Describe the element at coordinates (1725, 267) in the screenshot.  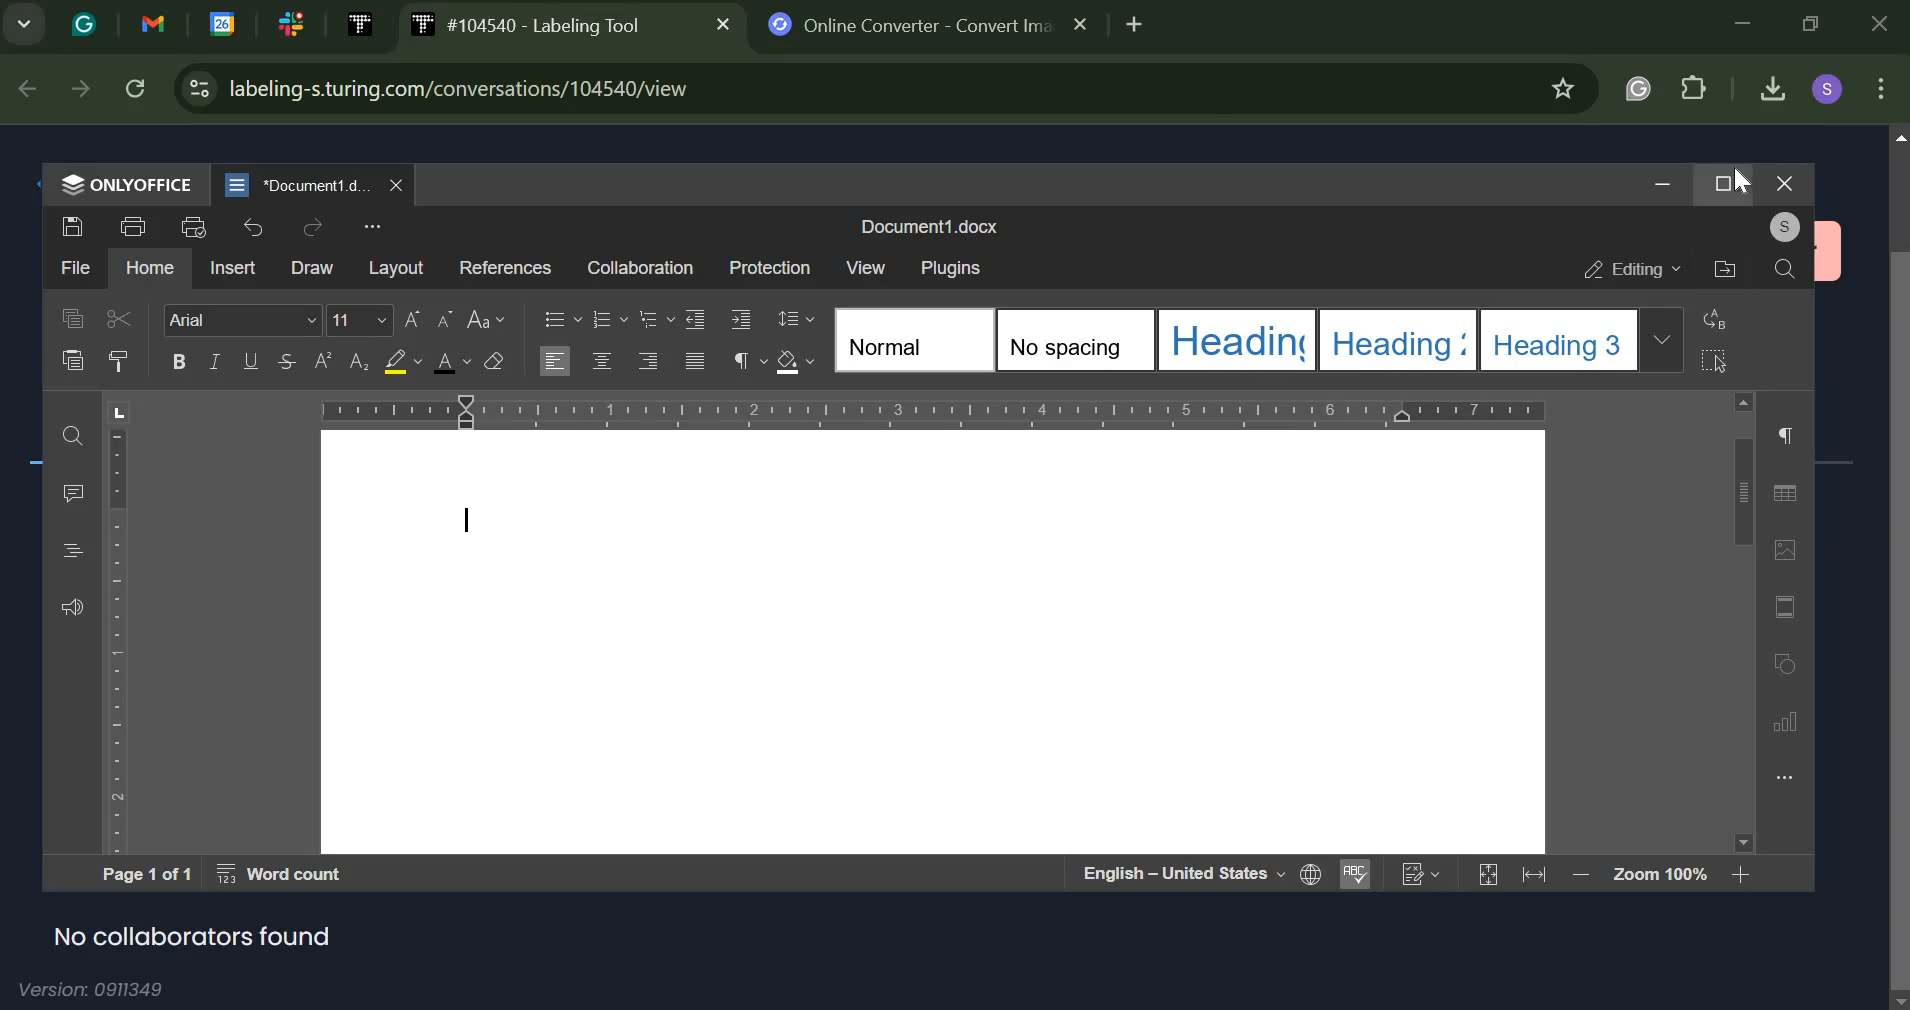
I see `file location` at that location.